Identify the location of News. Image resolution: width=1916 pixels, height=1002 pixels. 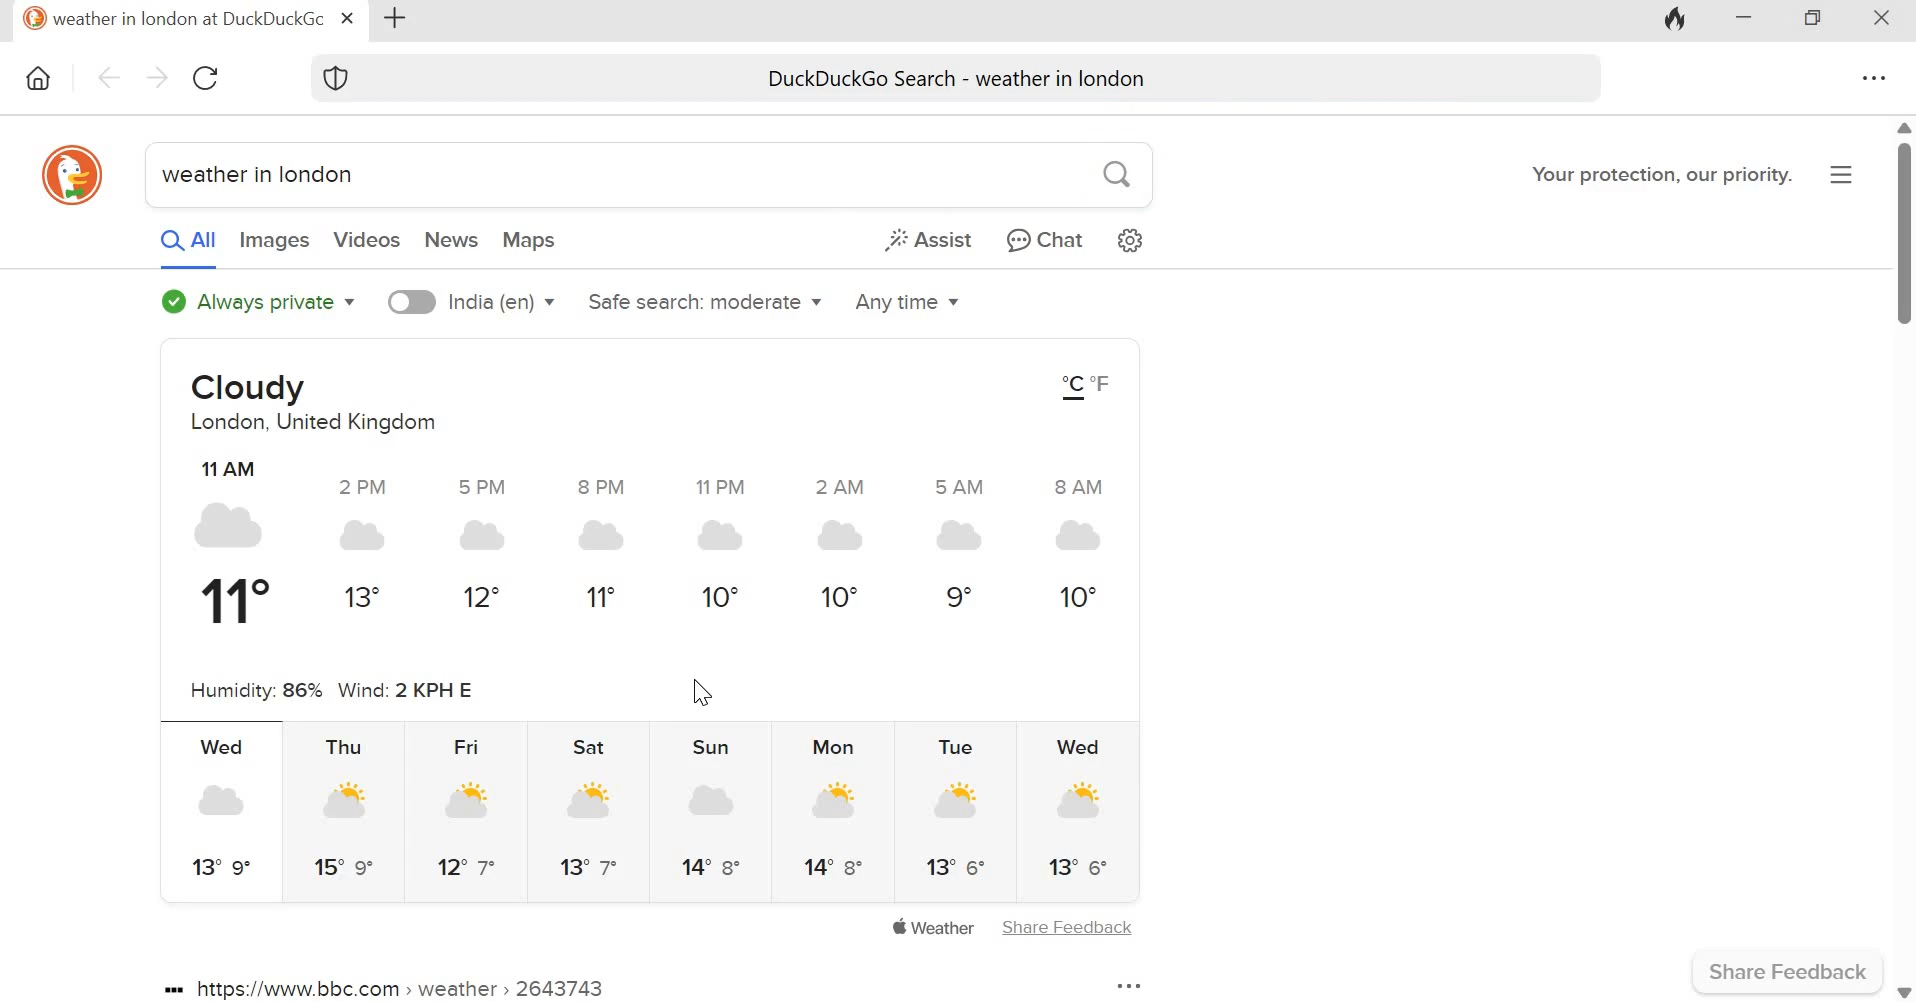
(450, 240).